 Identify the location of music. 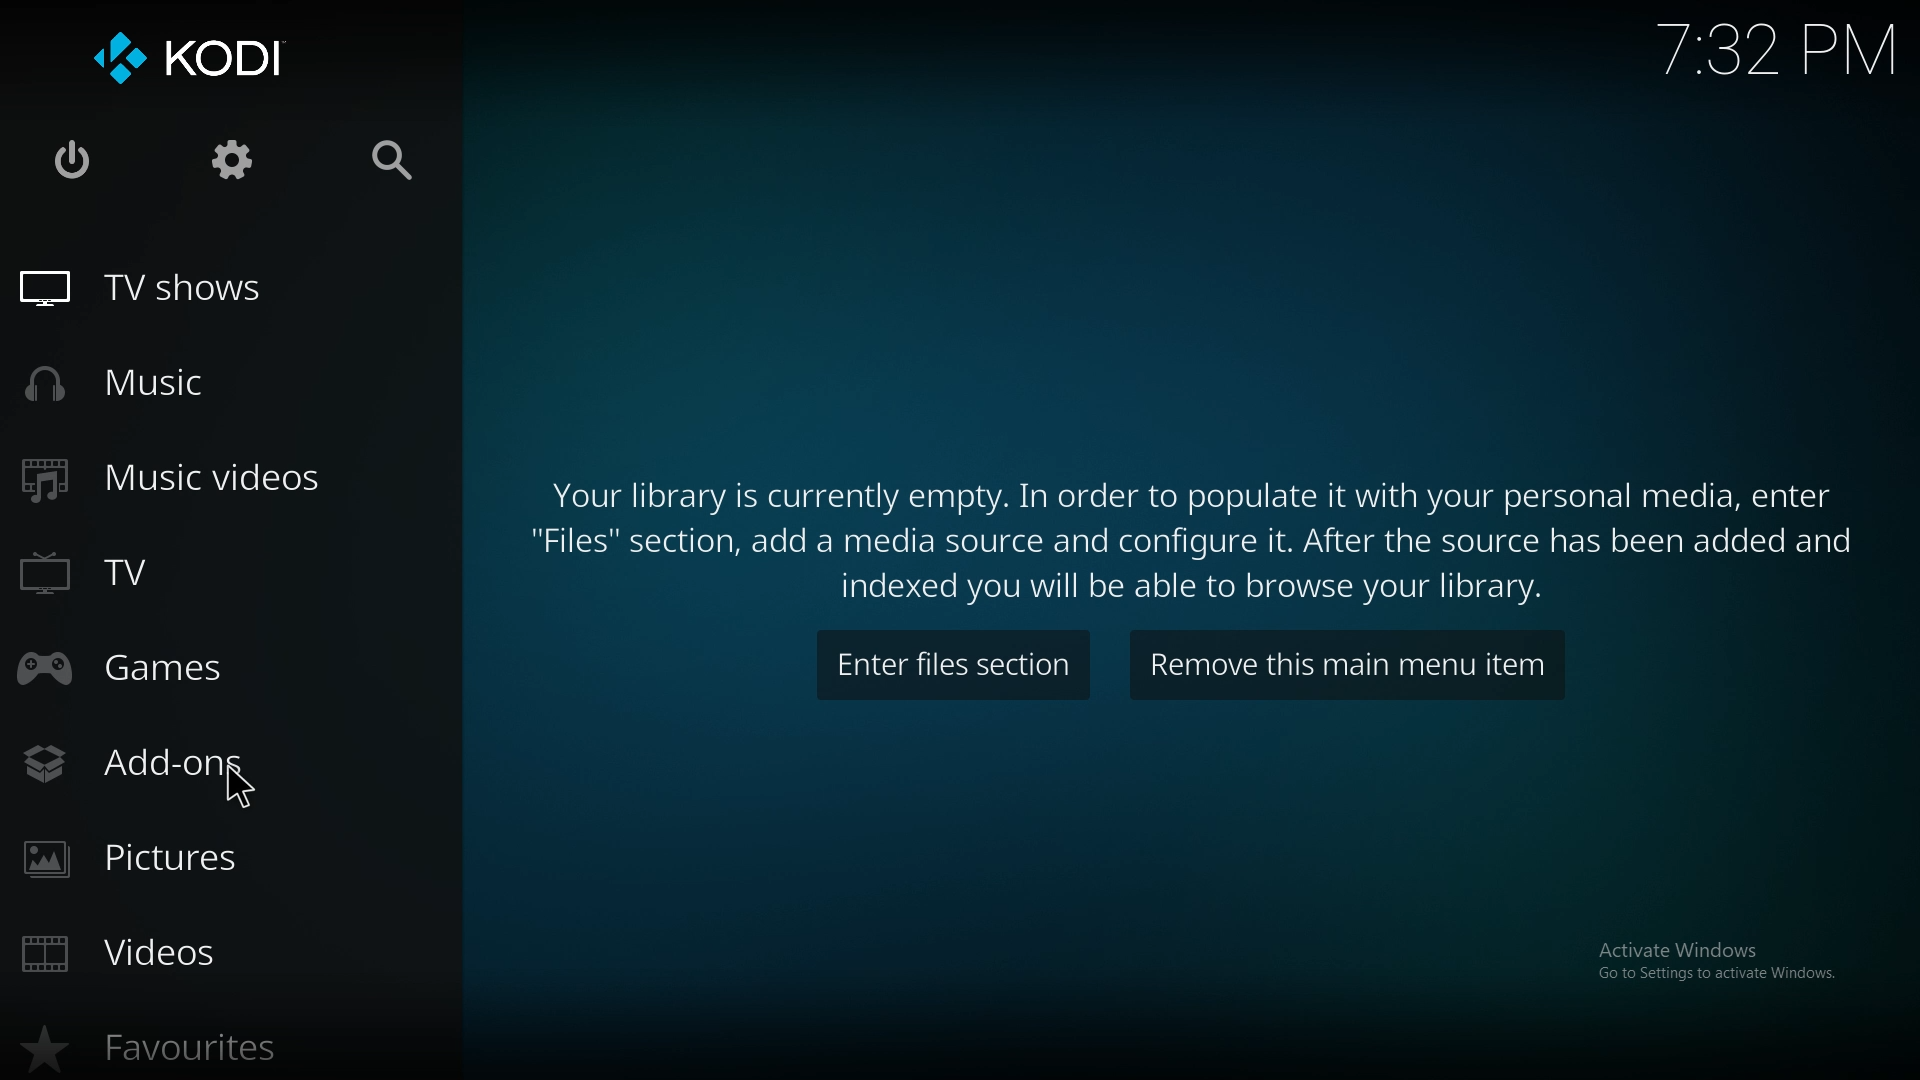
(142, 385).